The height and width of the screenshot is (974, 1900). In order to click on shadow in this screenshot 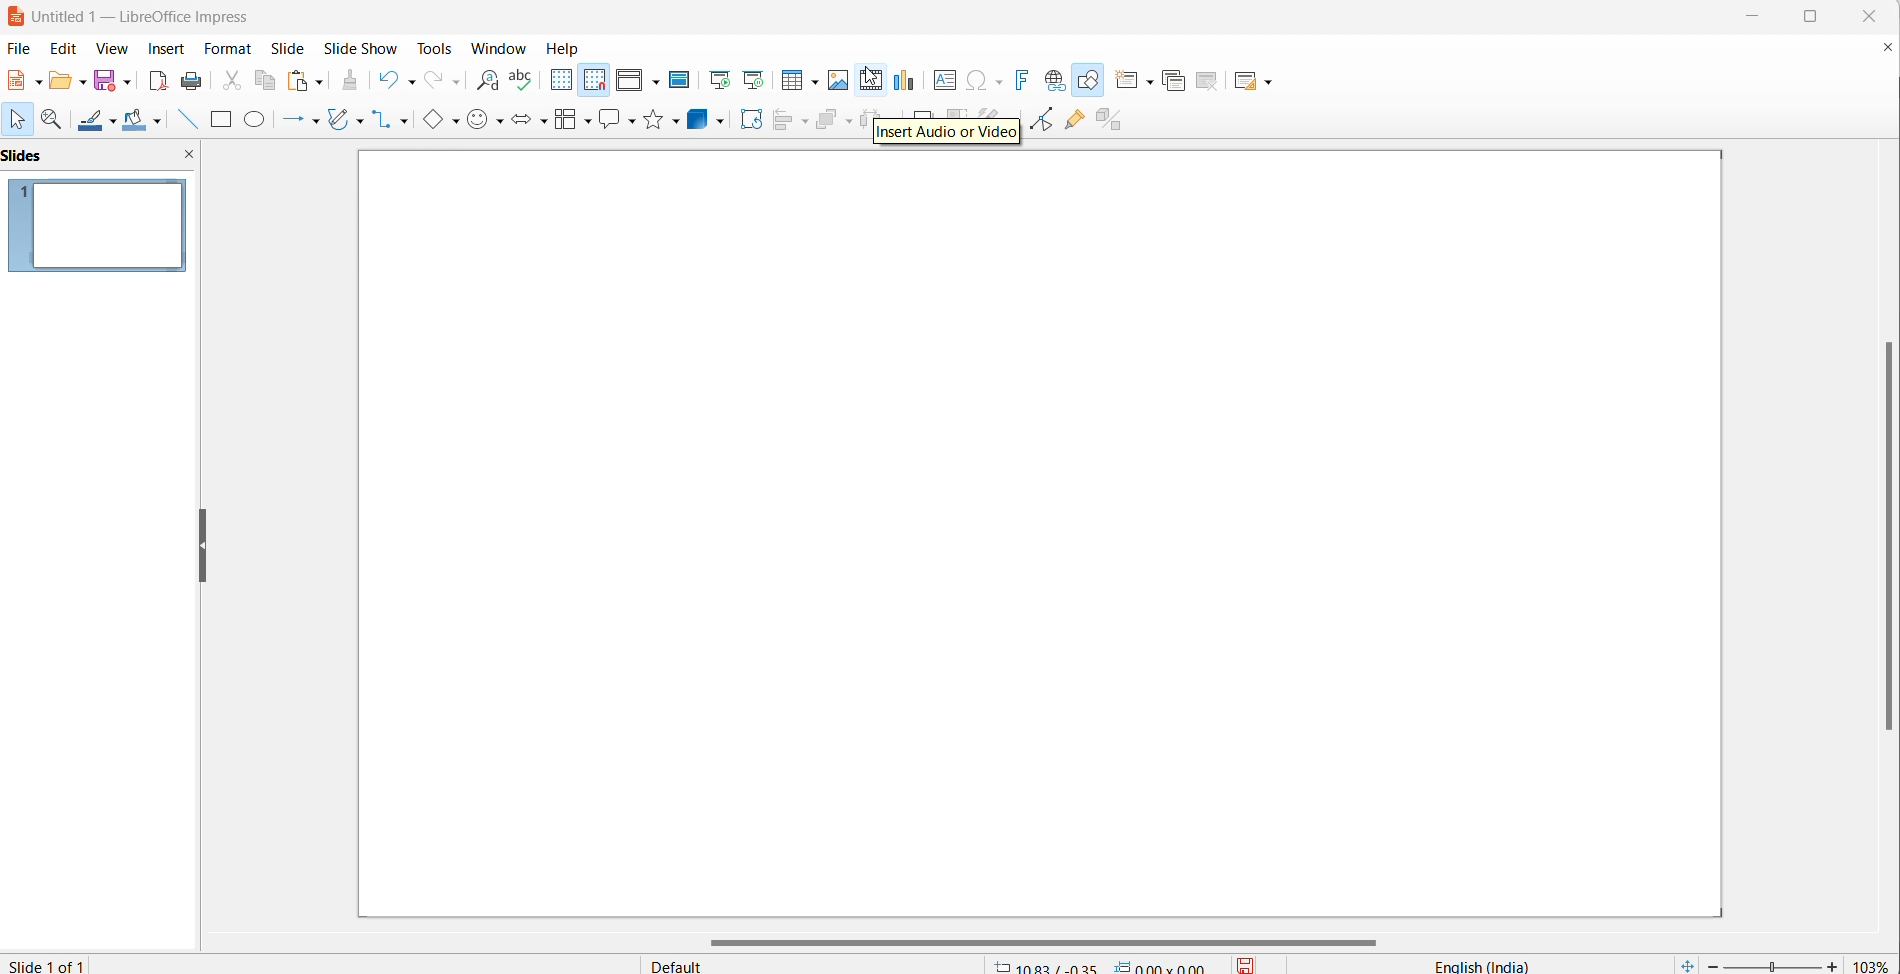, I will do `click(919, 109)`.